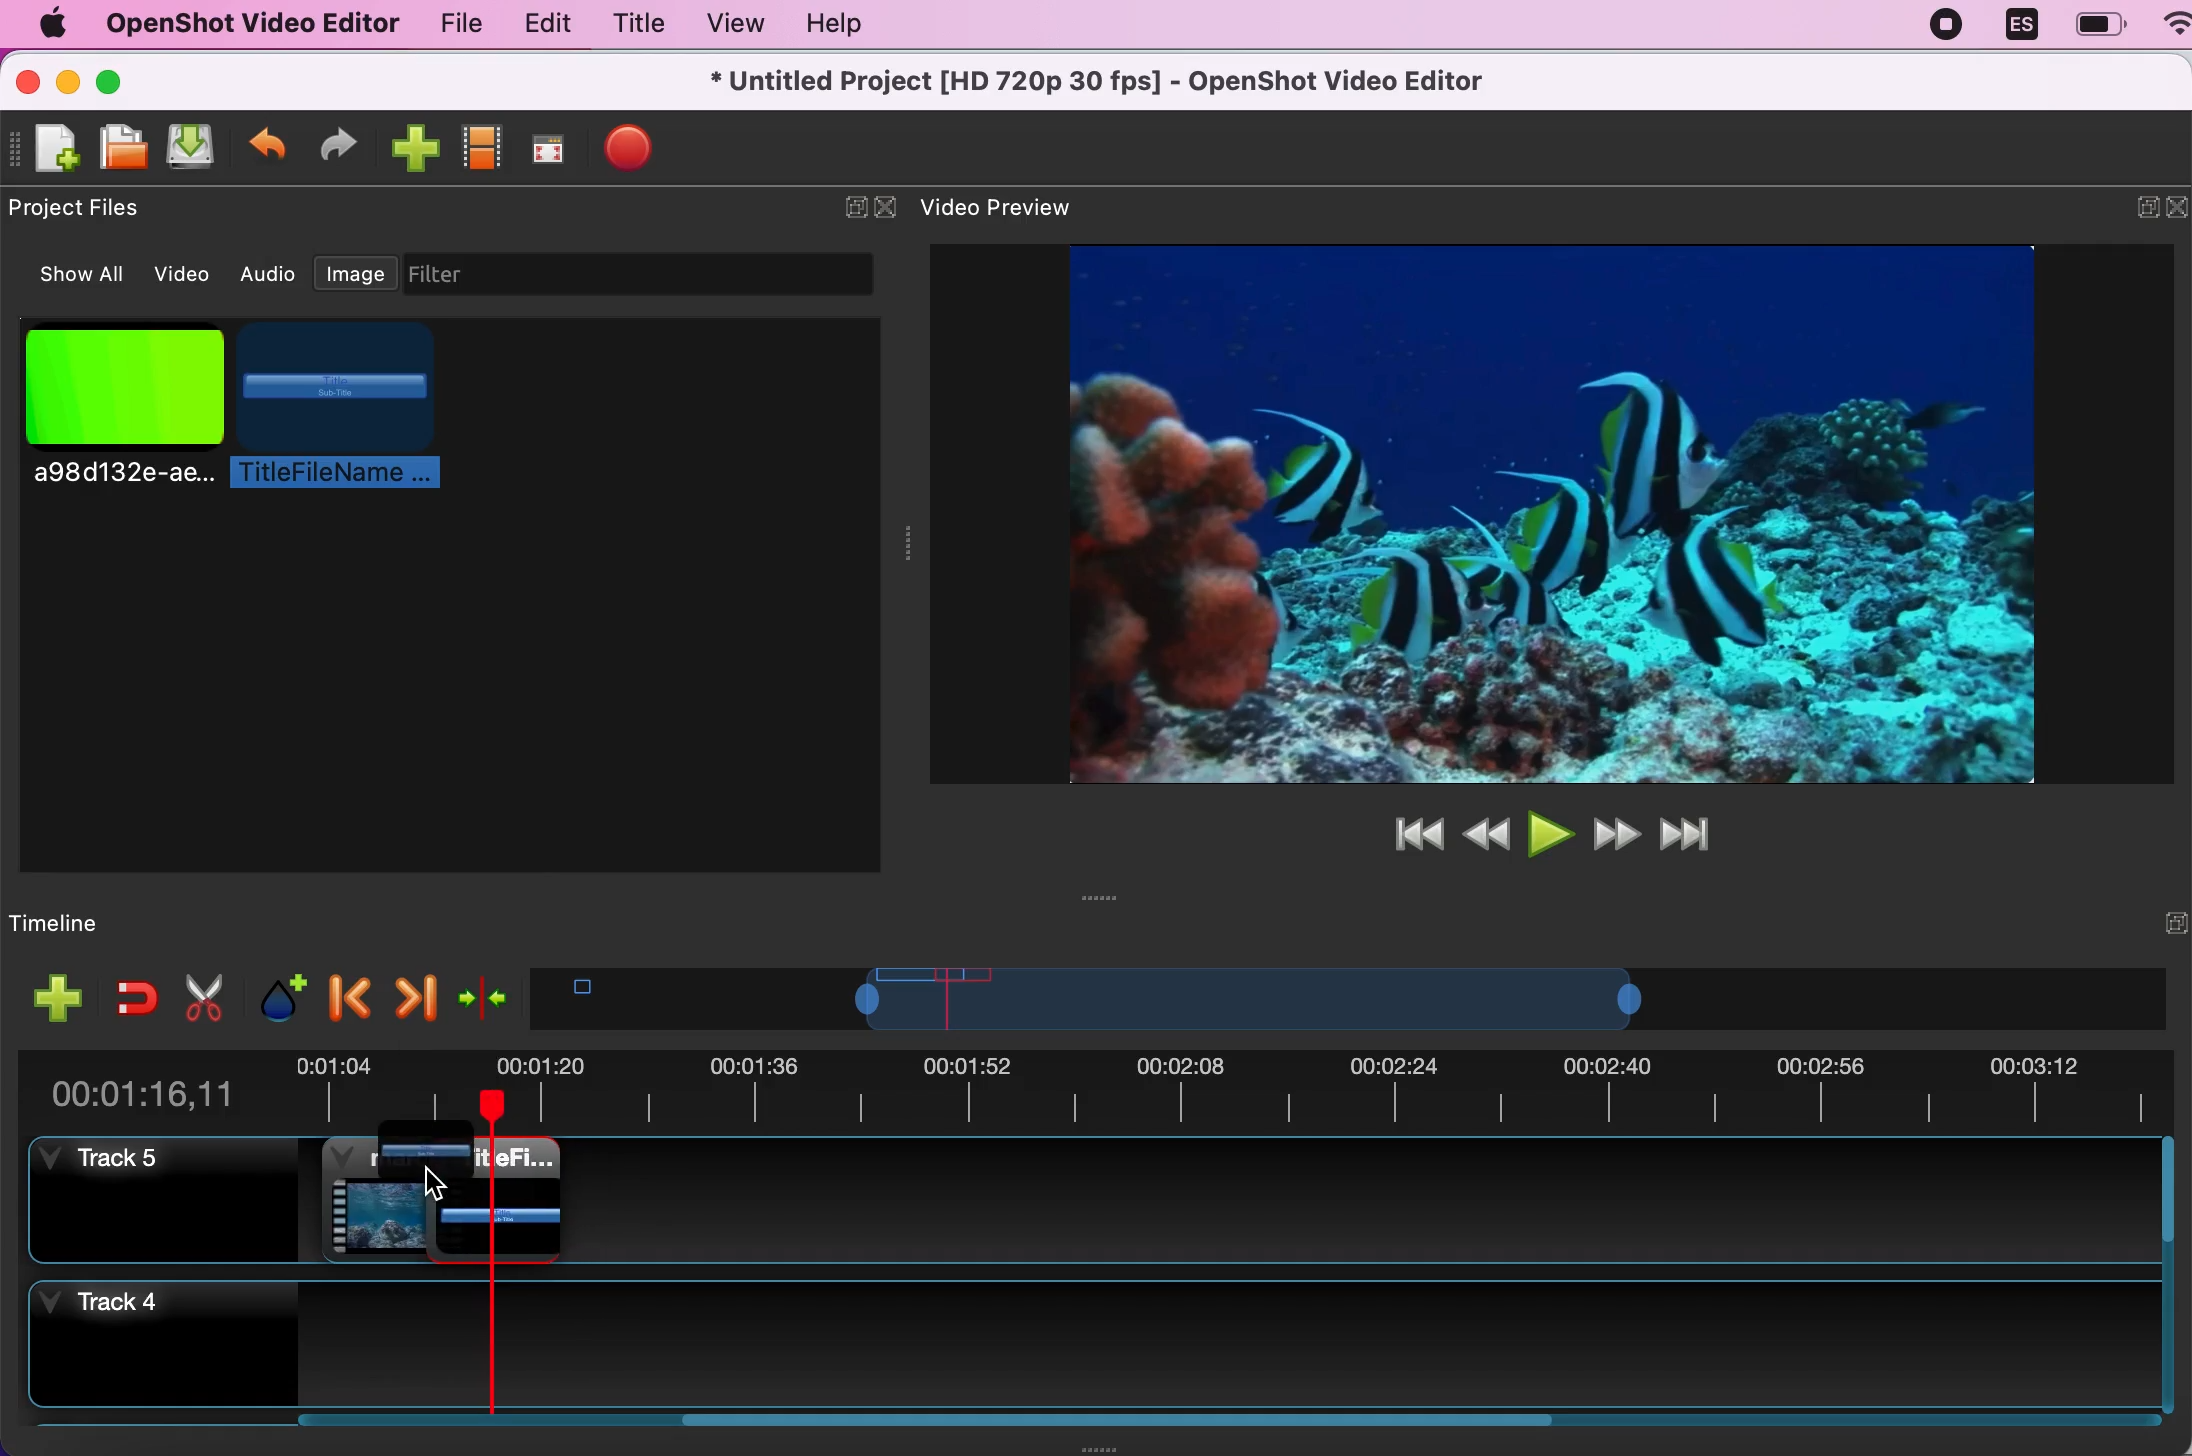 The height and width of the screenshot is (1456, 2192). Describe the element at coordinates (840, 199) in the screenshot. I see `hide/expand` at that location.